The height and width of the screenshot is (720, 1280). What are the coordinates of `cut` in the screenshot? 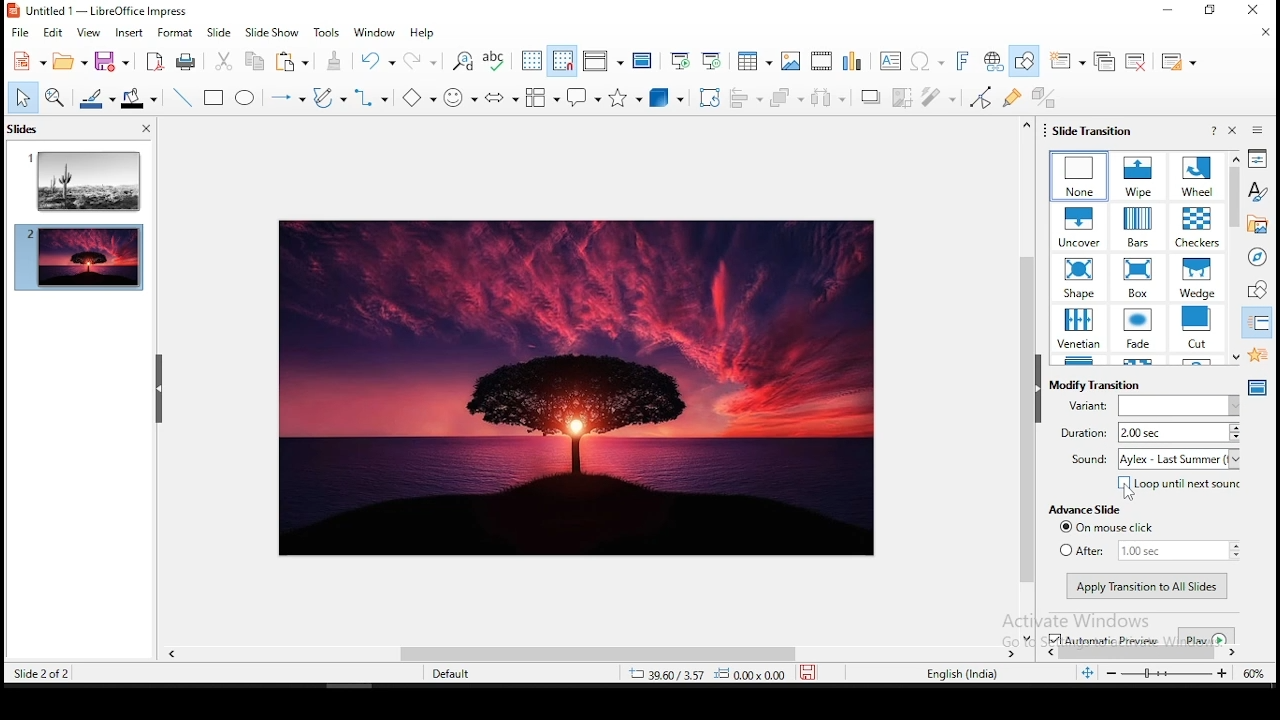 It's located at (224, 62).